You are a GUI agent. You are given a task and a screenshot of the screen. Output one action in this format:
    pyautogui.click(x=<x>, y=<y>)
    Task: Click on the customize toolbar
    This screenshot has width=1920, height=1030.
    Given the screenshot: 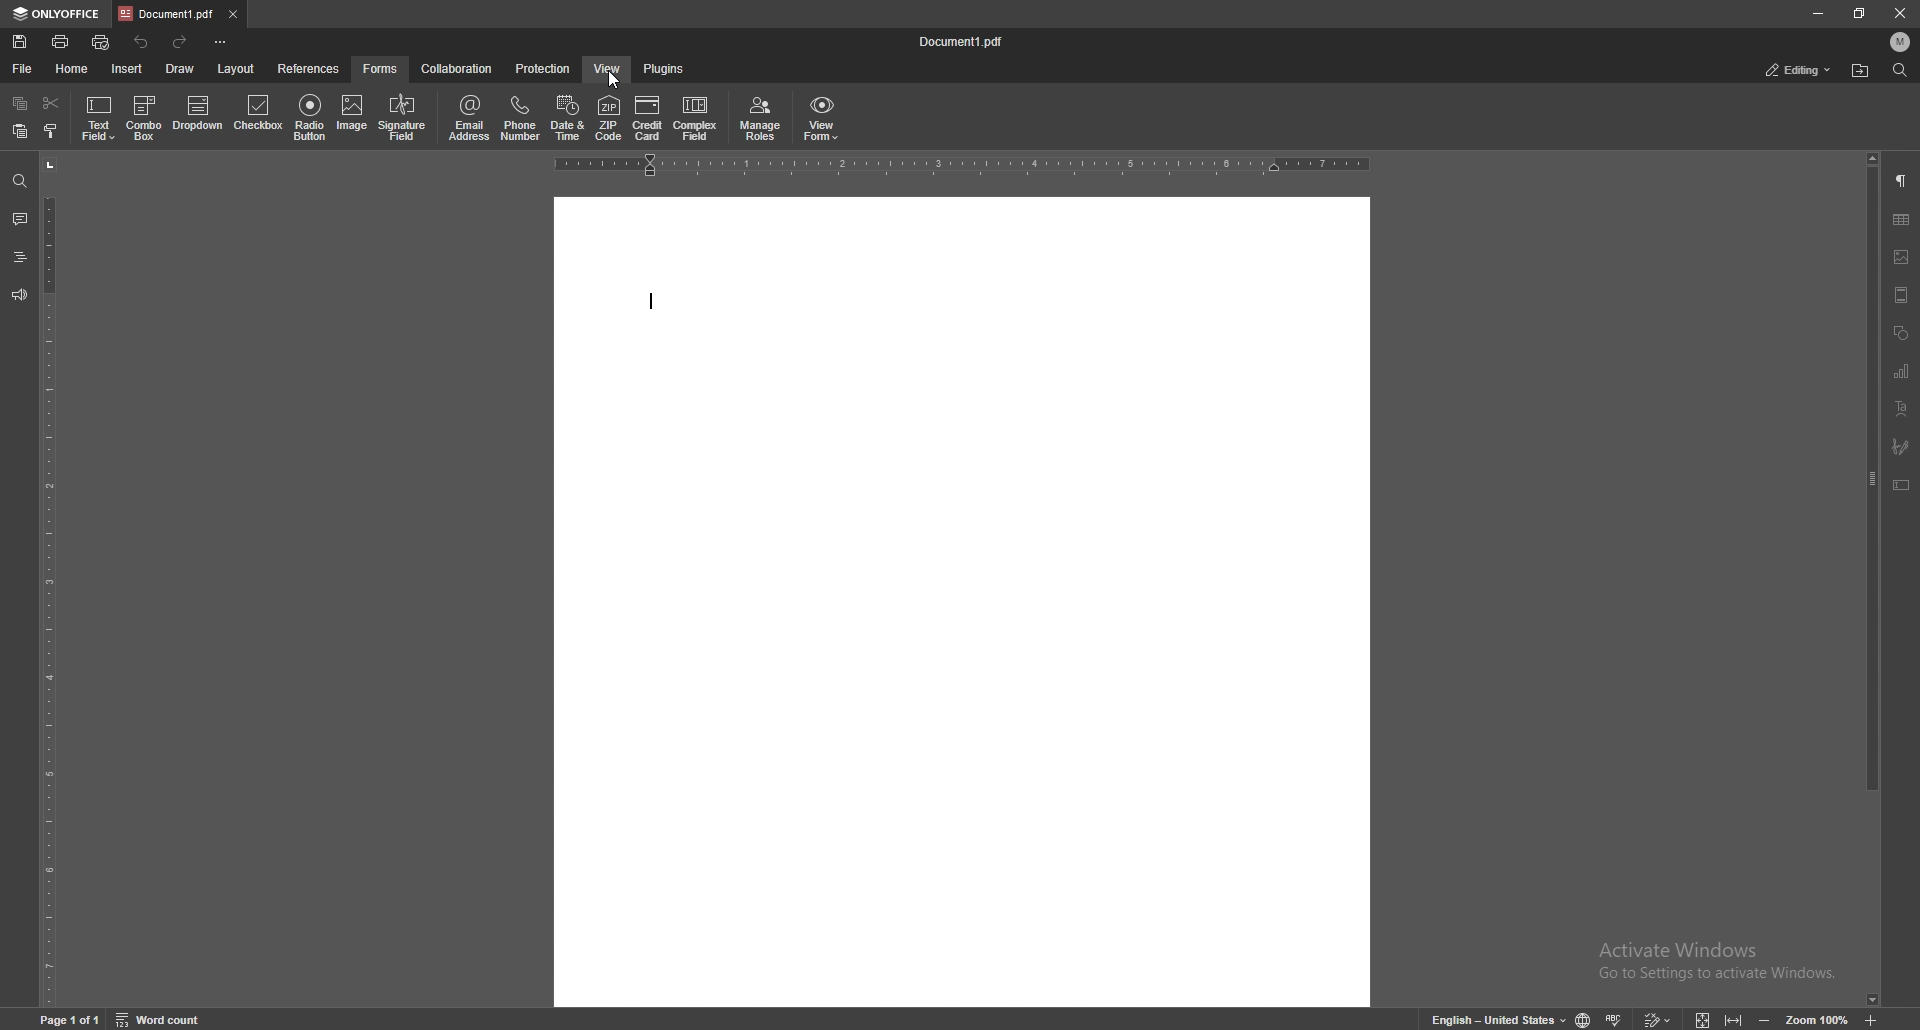 What is the action you would take?
    pyautogui.click(x=223, y=42)
    